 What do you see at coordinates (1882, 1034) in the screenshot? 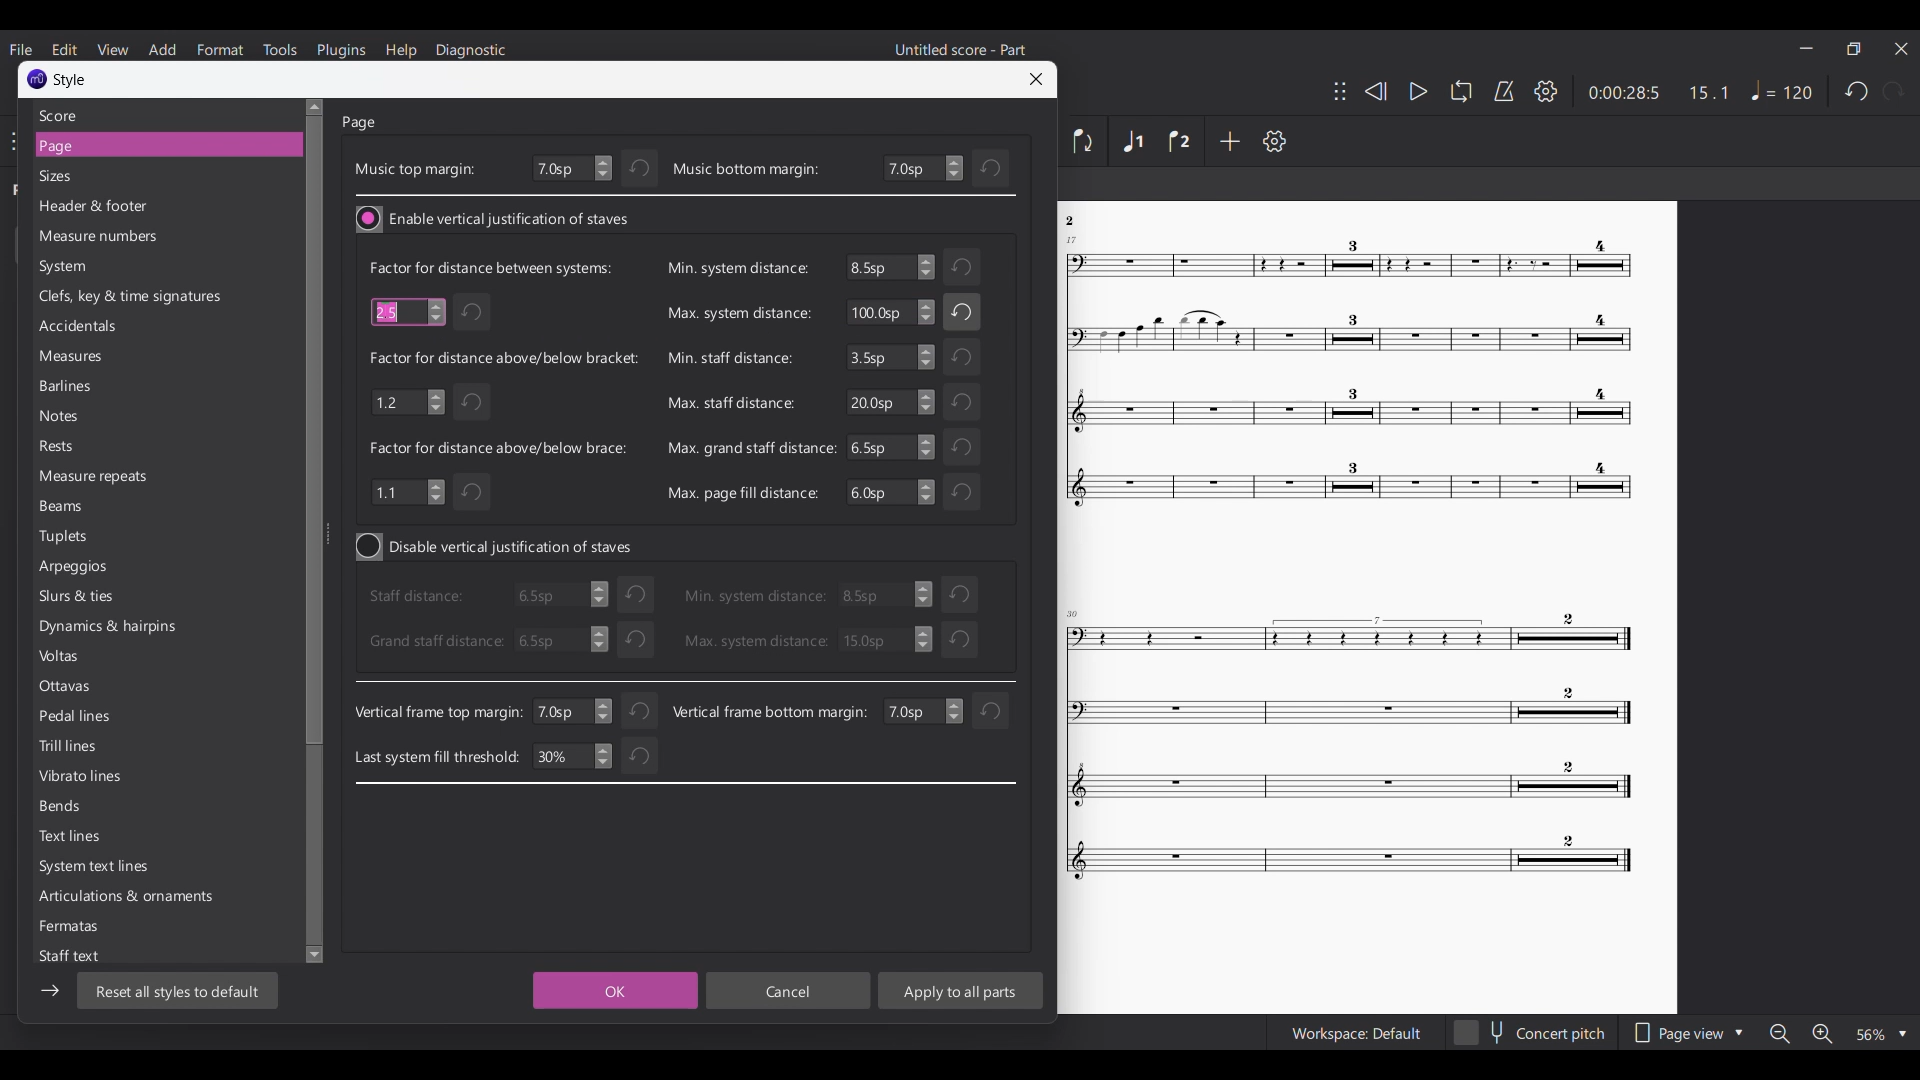
I see `Zoom options` at bounding box center [1882, 1034].